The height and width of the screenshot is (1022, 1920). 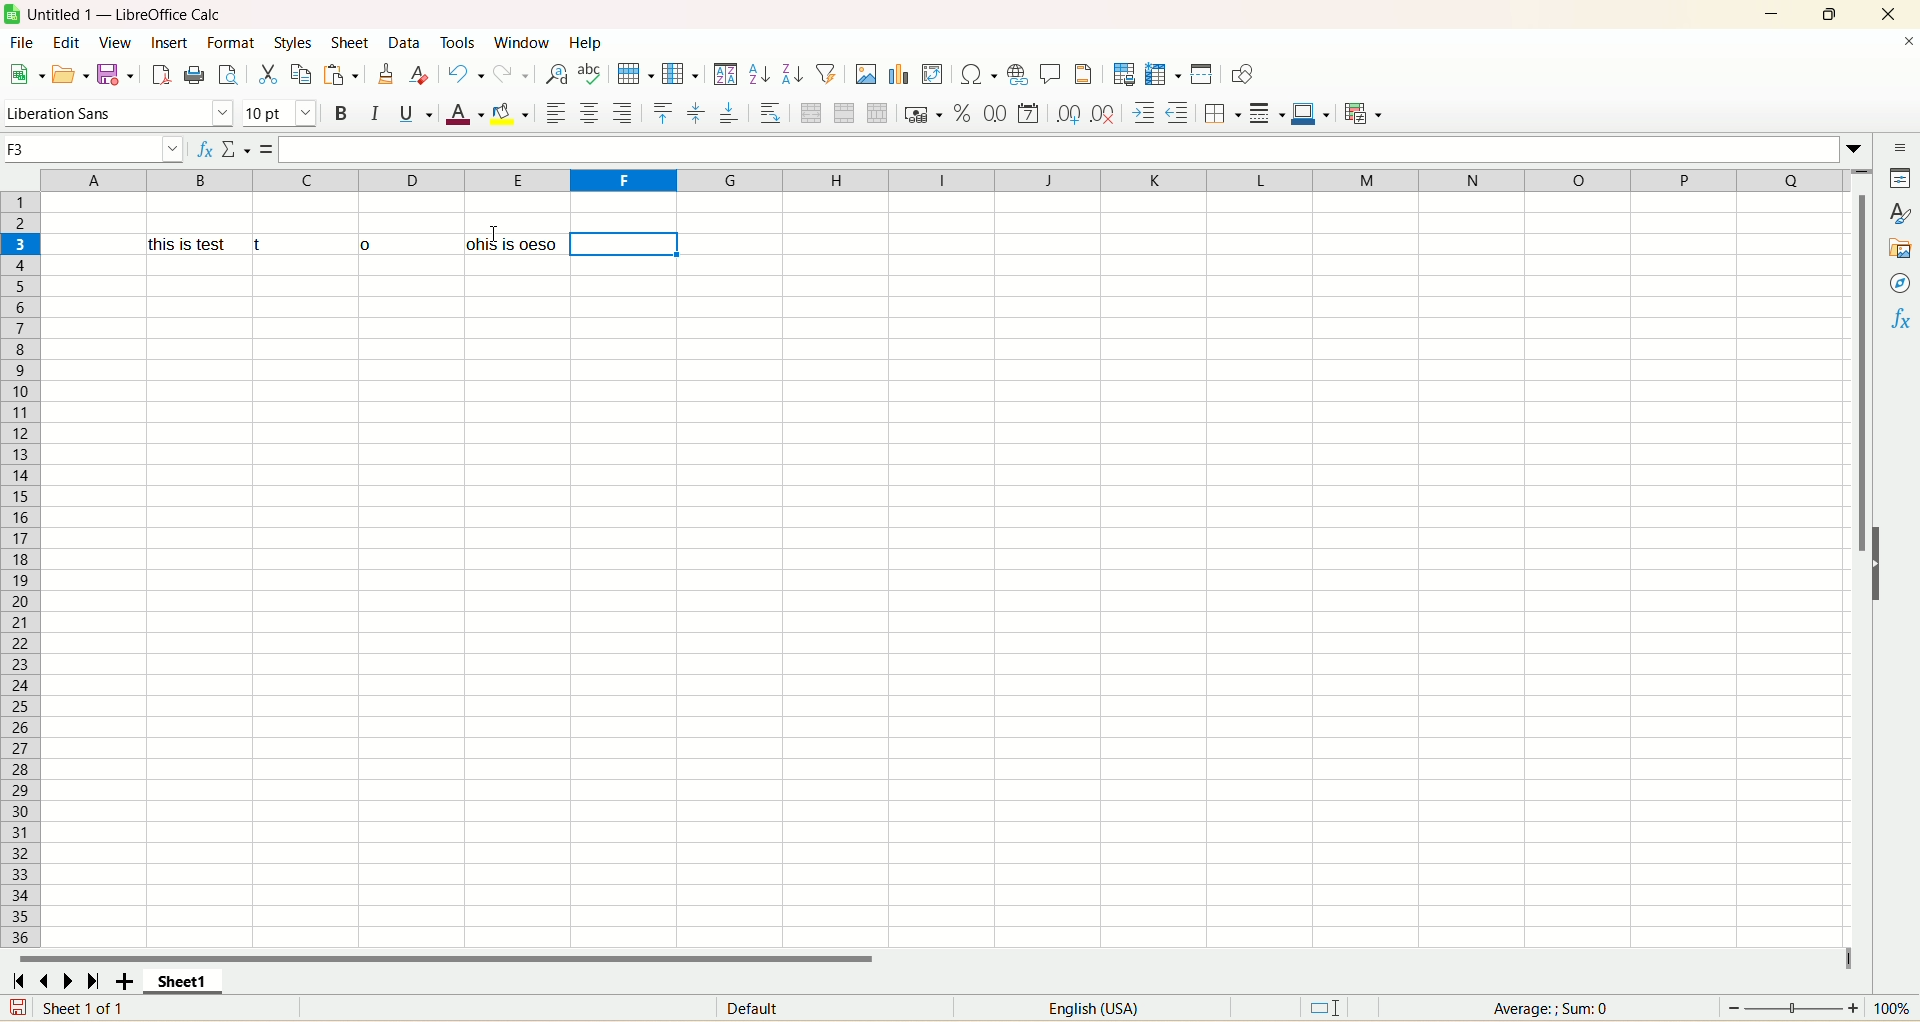 What do you see at coordinates (1898, 249) in the screenshot?
I see `gallery` at bounding box center [1898, 249].